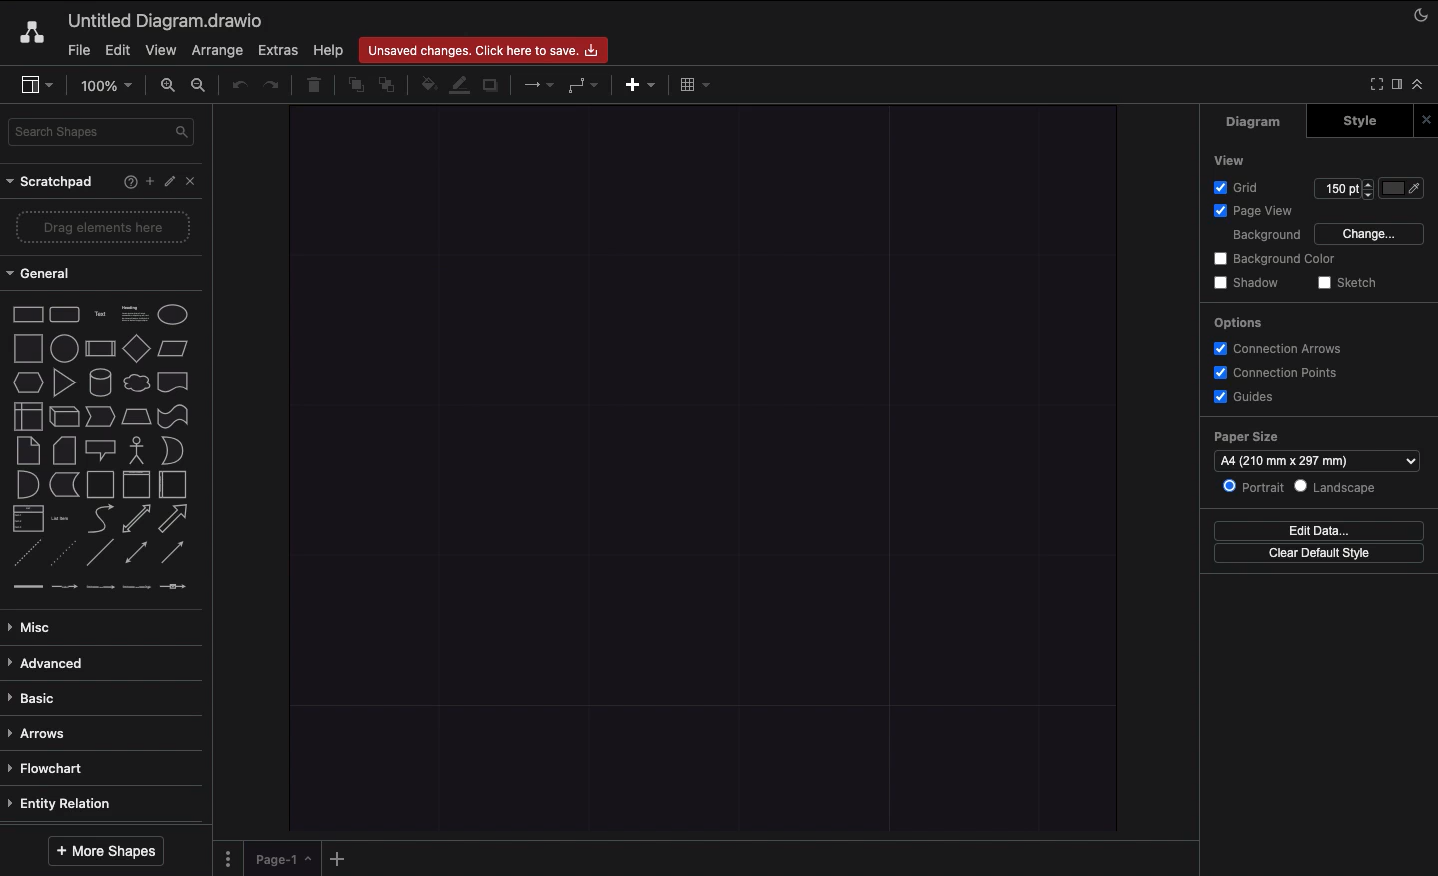 The image size is (1438, 876). Describe the element at coordinates (696, 84) in the screenshot. I see `Table` at that location.